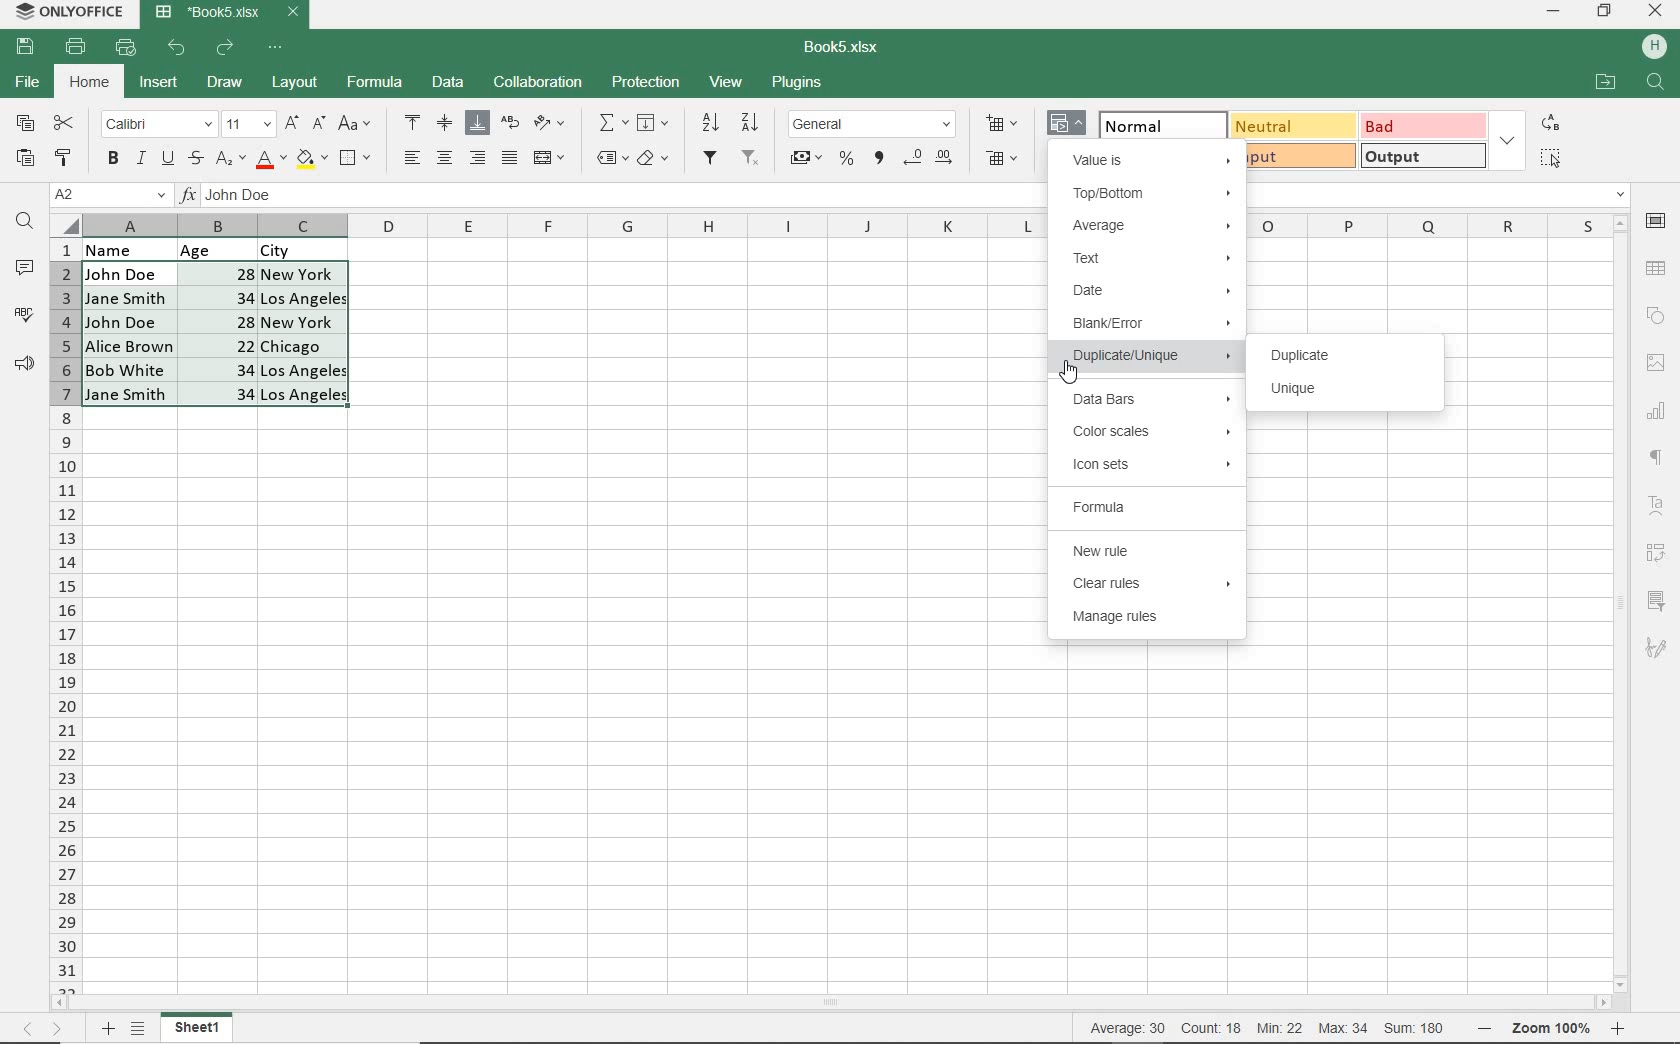 Image resolution: width=1680 pixels, height=1044 pixels. Describe the element at coordinates (1342, 1028) in the screenshot. I see `max` at that location.